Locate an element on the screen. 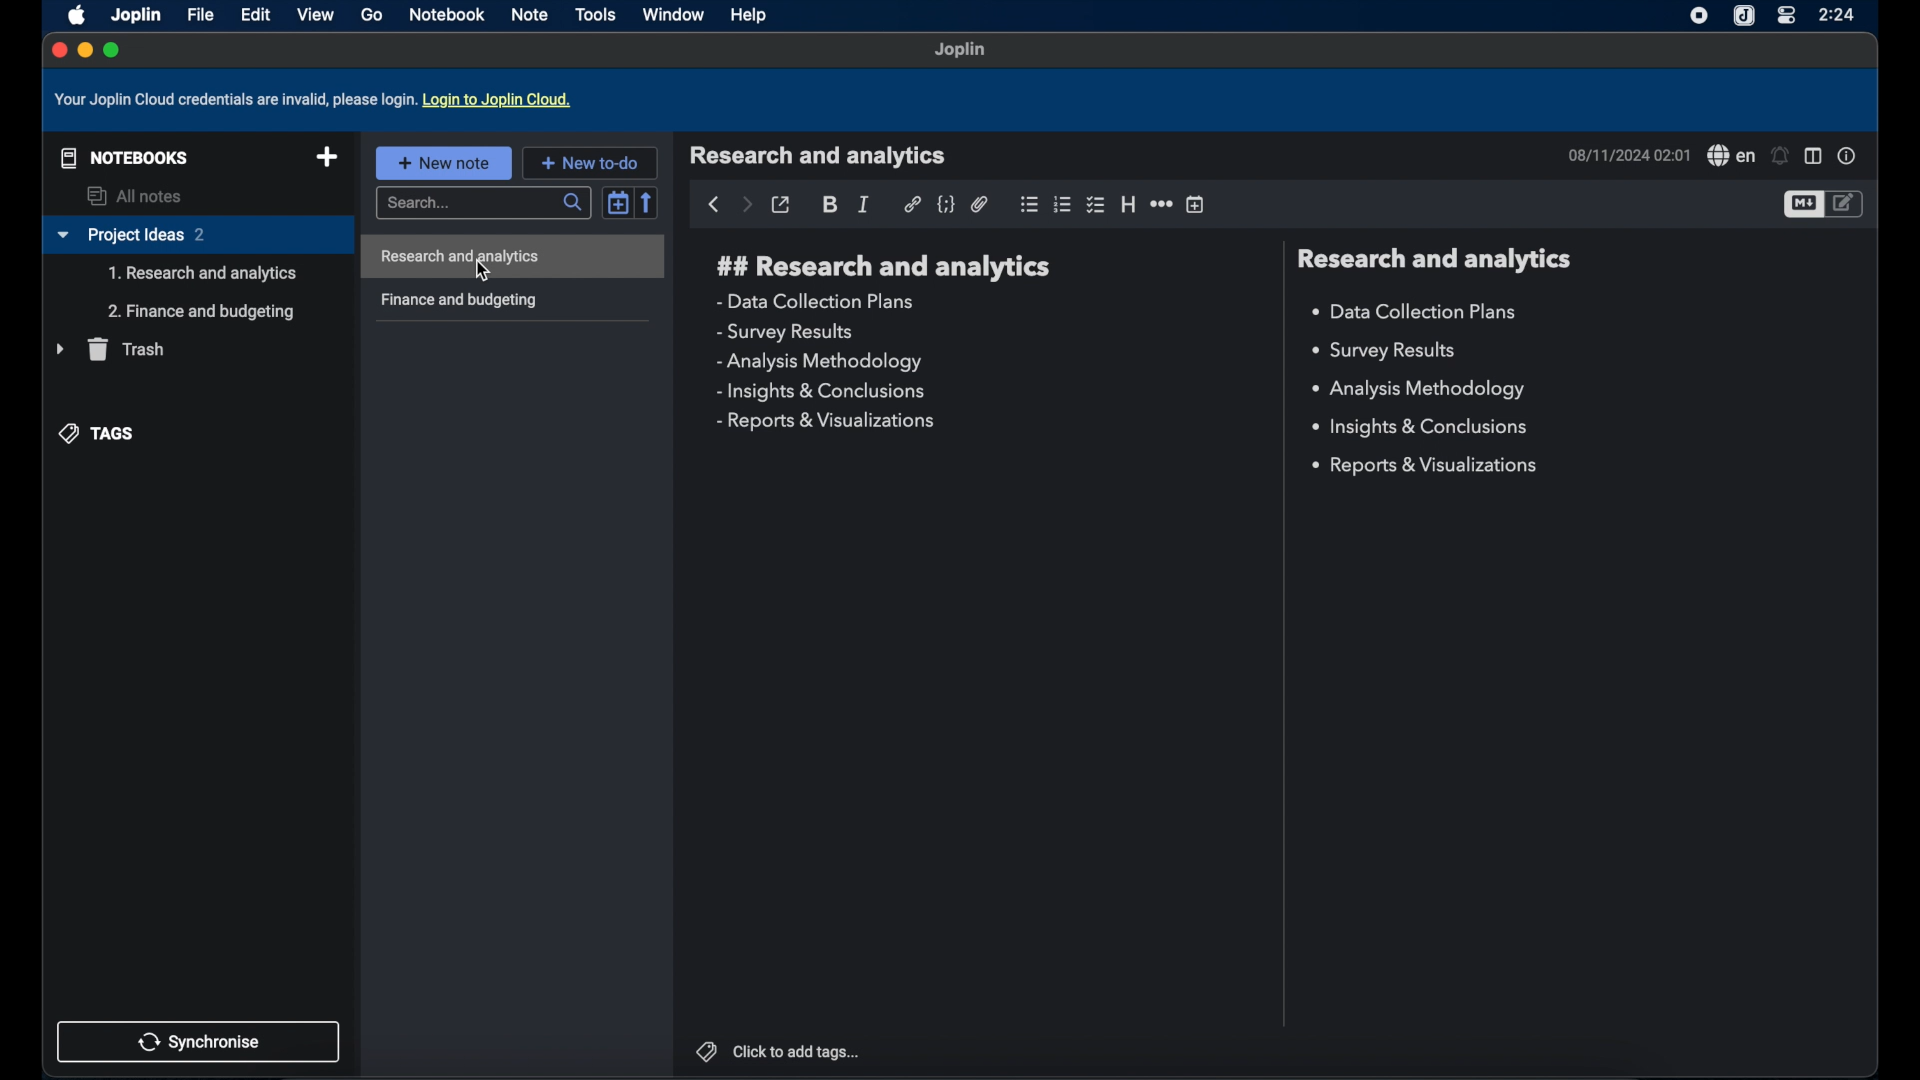  hyperlink is located at coordinates (912, 204).